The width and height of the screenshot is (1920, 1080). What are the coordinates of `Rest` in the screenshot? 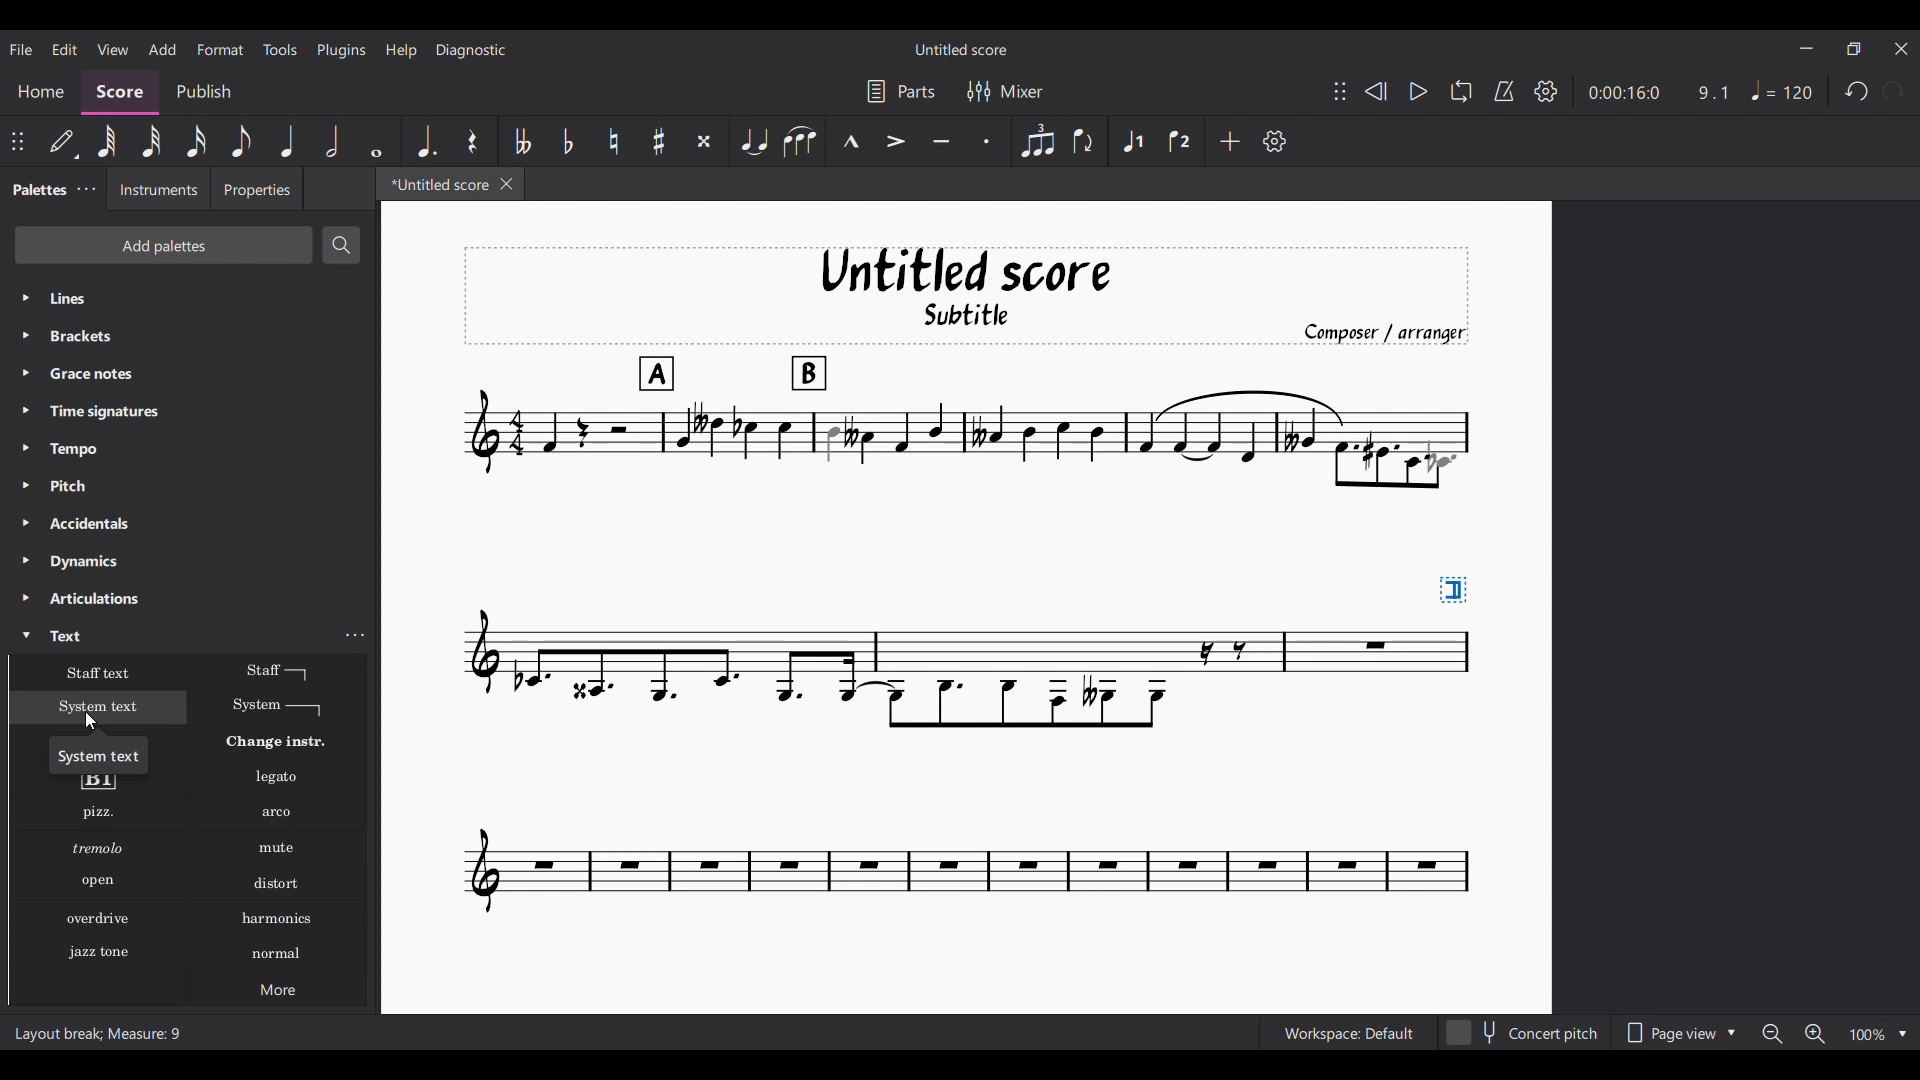 It's located at (473, 141).